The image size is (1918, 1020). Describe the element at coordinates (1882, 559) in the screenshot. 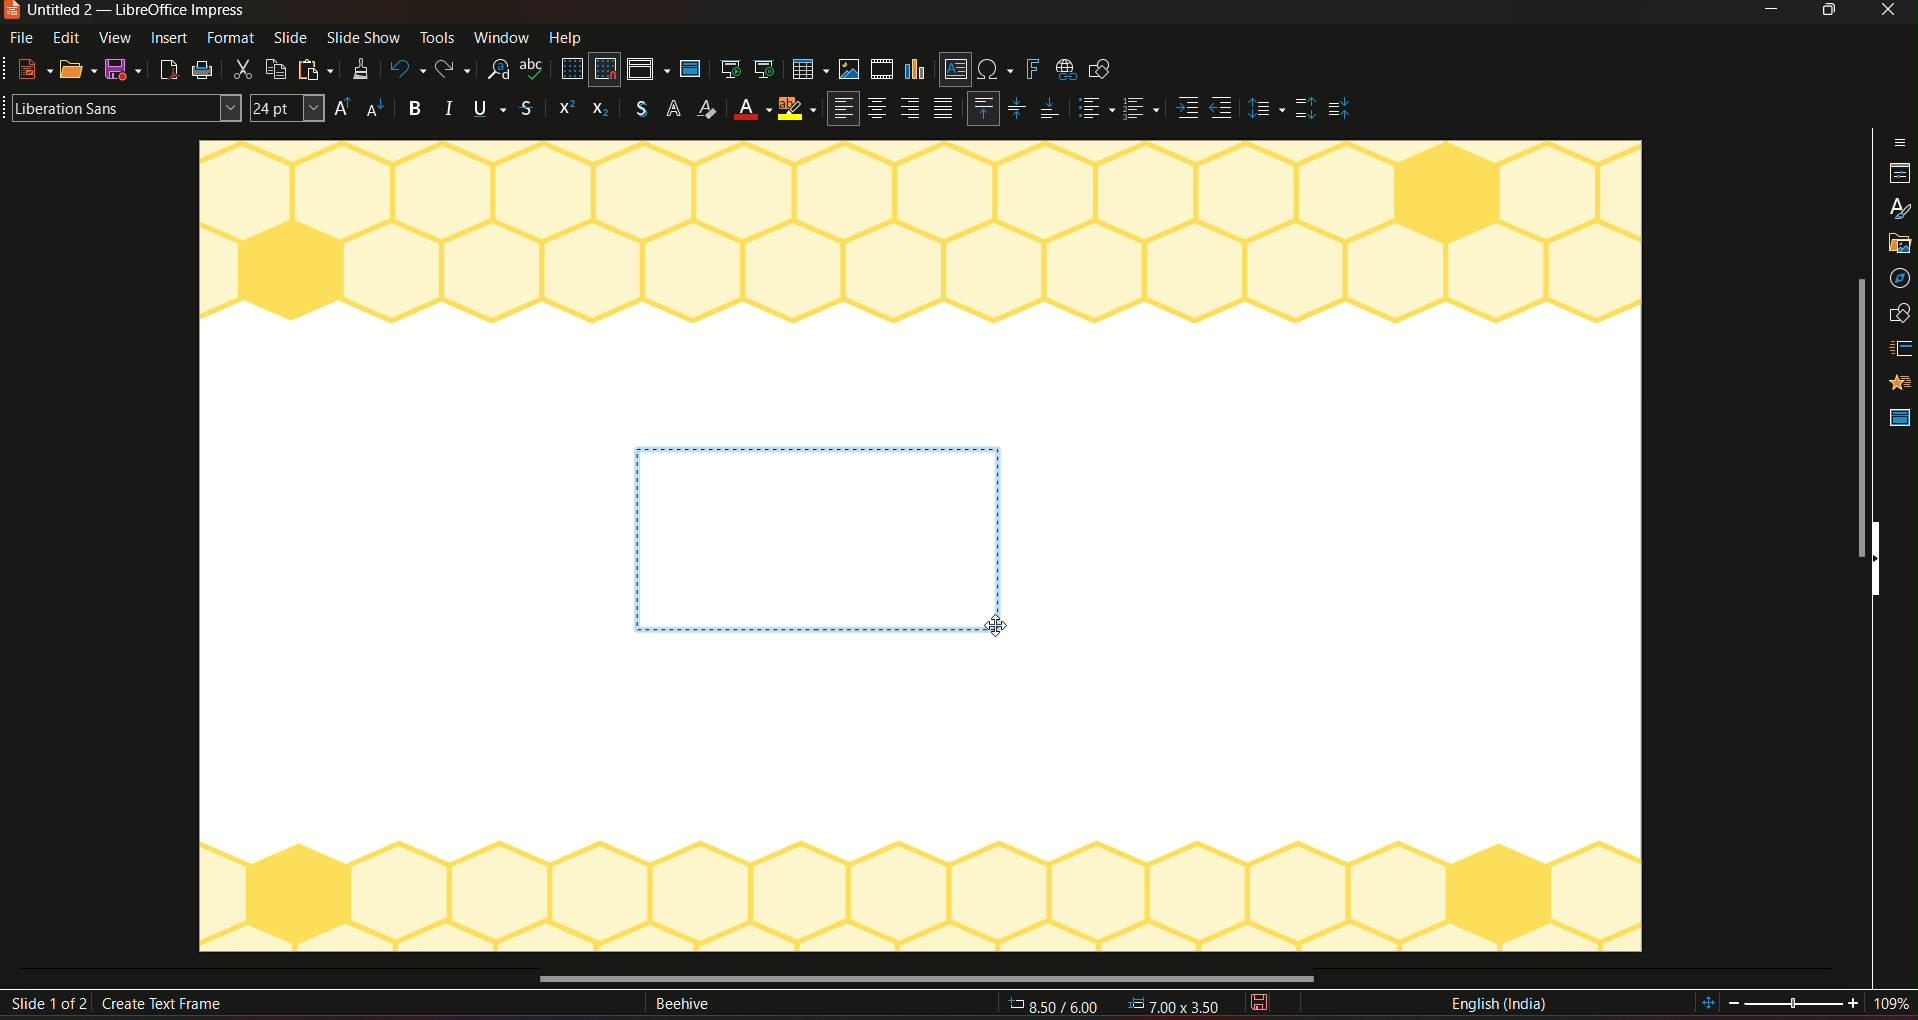

I see `hide sidebar` at that location.